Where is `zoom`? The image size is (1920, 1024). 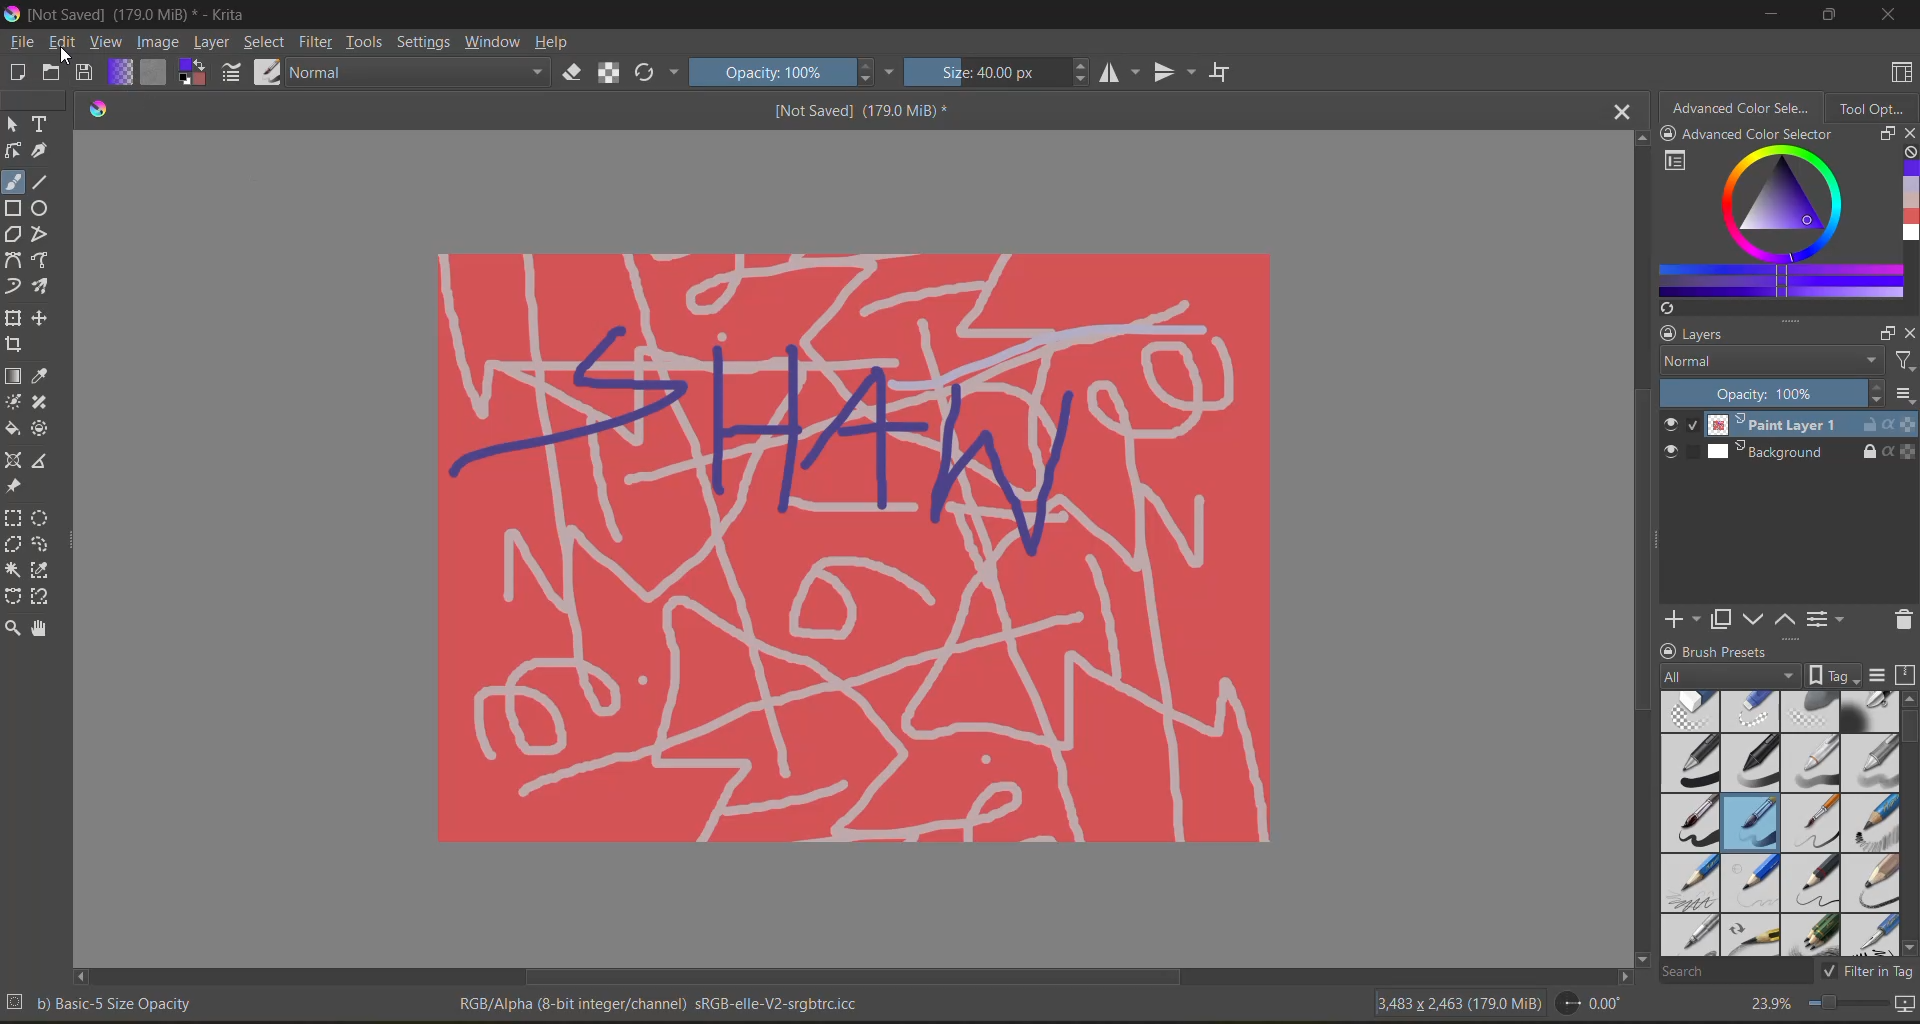
zoom is located at coordinates (1846, 1006).